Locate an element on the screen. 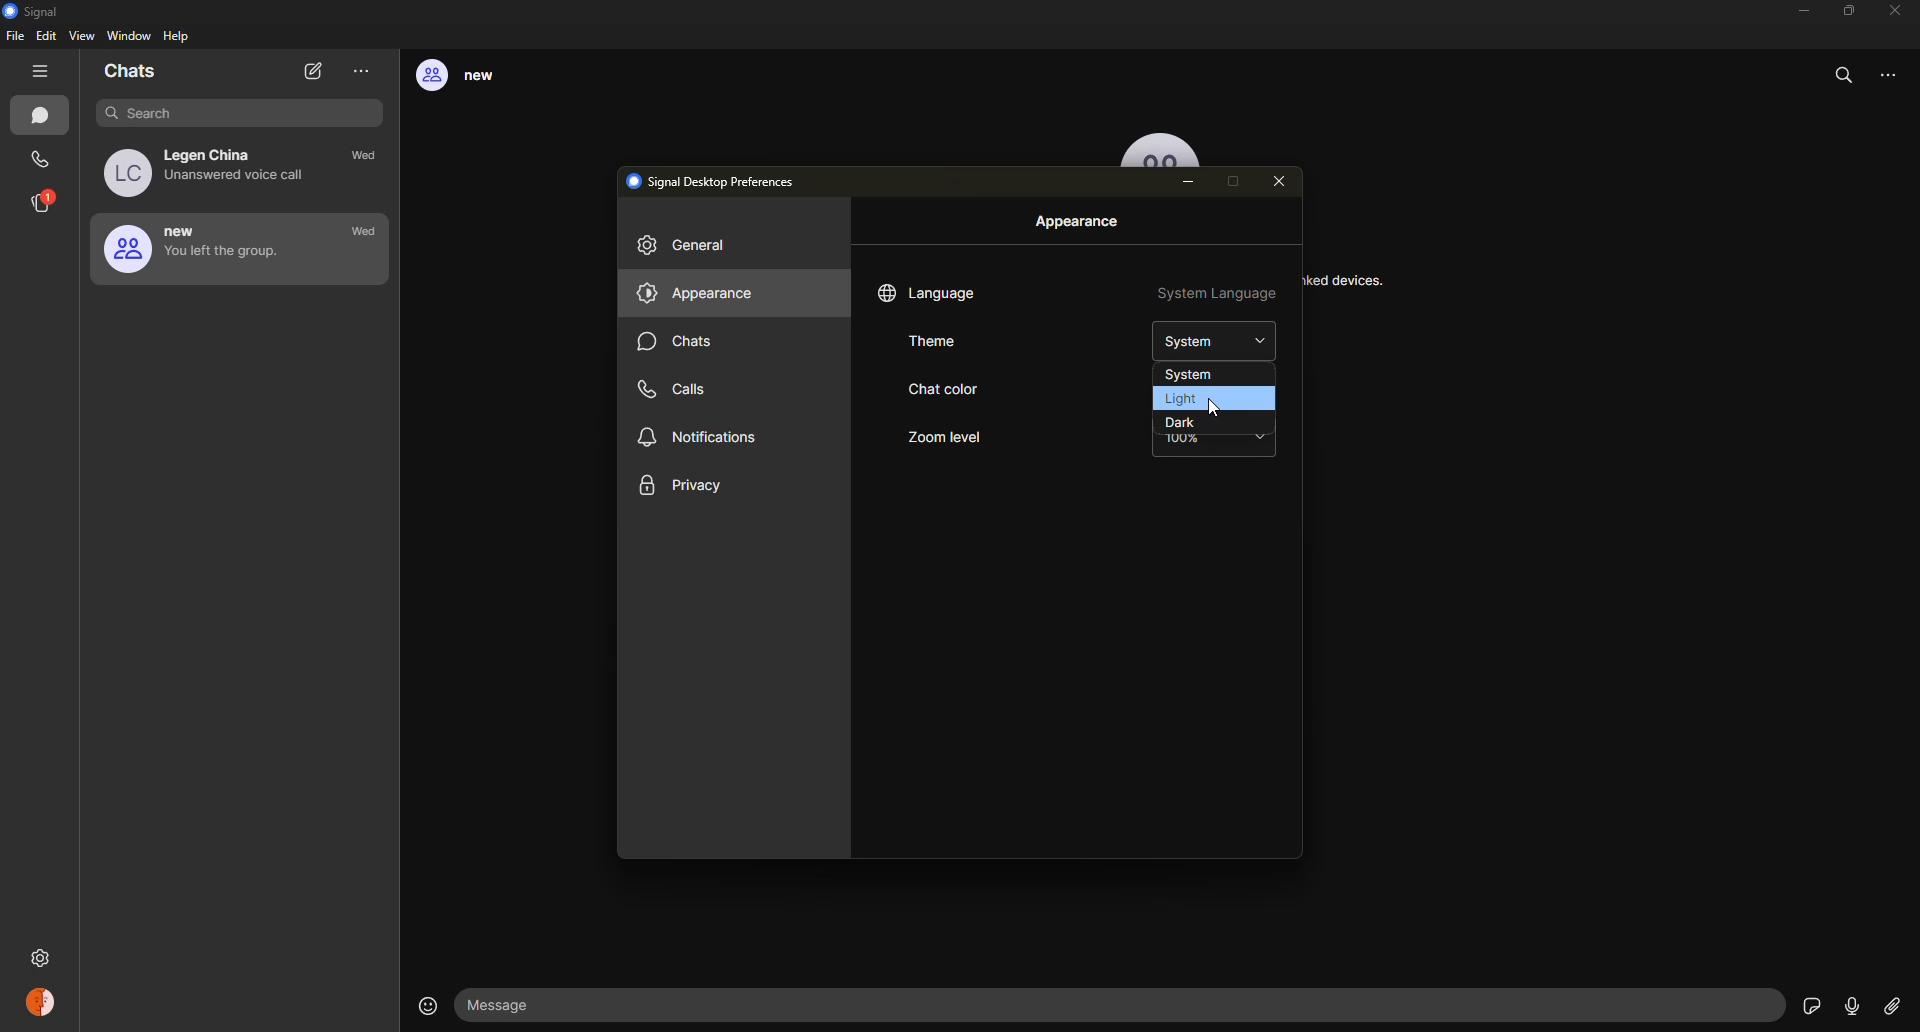 The height and width of the screenshot is (1032, 1920). wed is located at coordinates (369, 158).